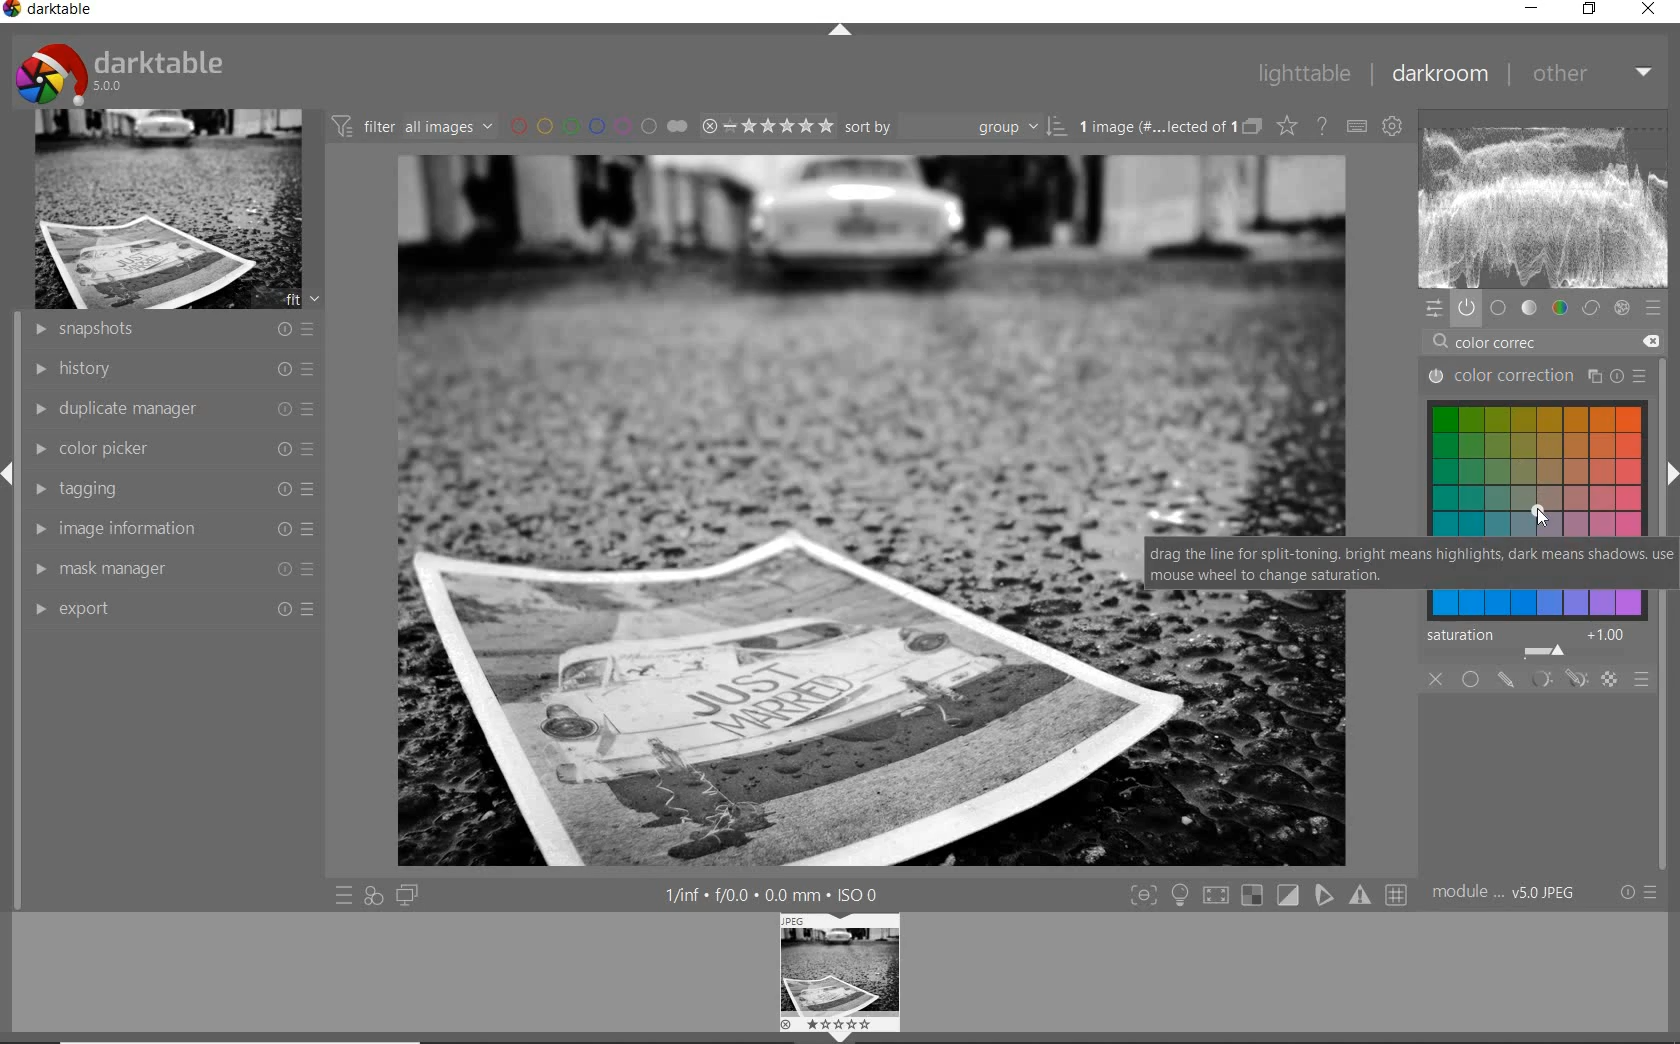 Image resolution: width=1680 pixels, height=1044 pixels. I want to click on tone, so click(1528, 308).